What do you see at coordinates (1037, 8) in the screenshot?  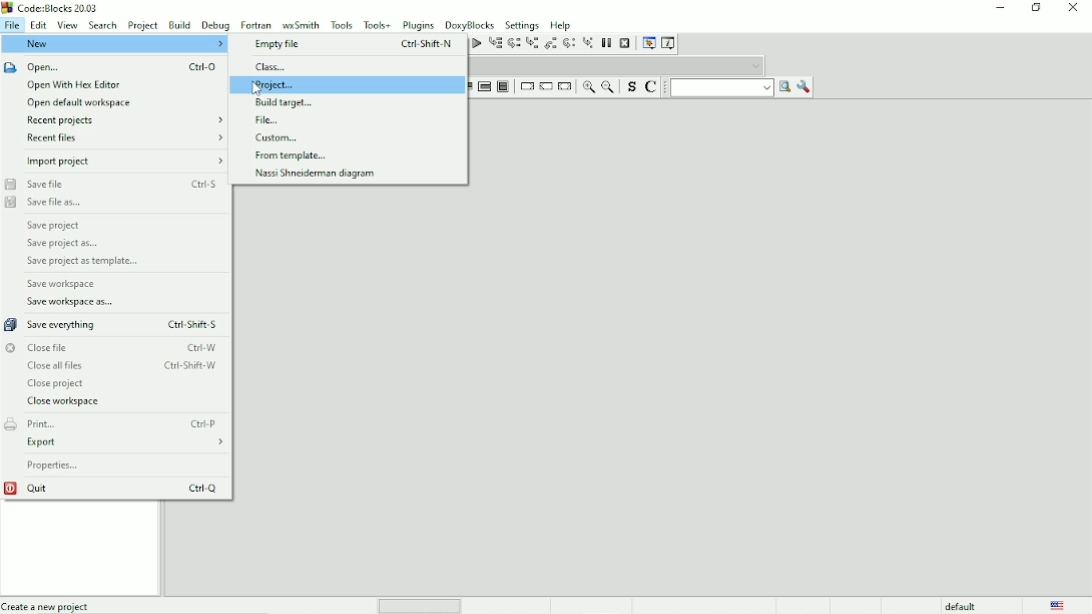 I see `Restore down` at bounding box center [1037, 8].